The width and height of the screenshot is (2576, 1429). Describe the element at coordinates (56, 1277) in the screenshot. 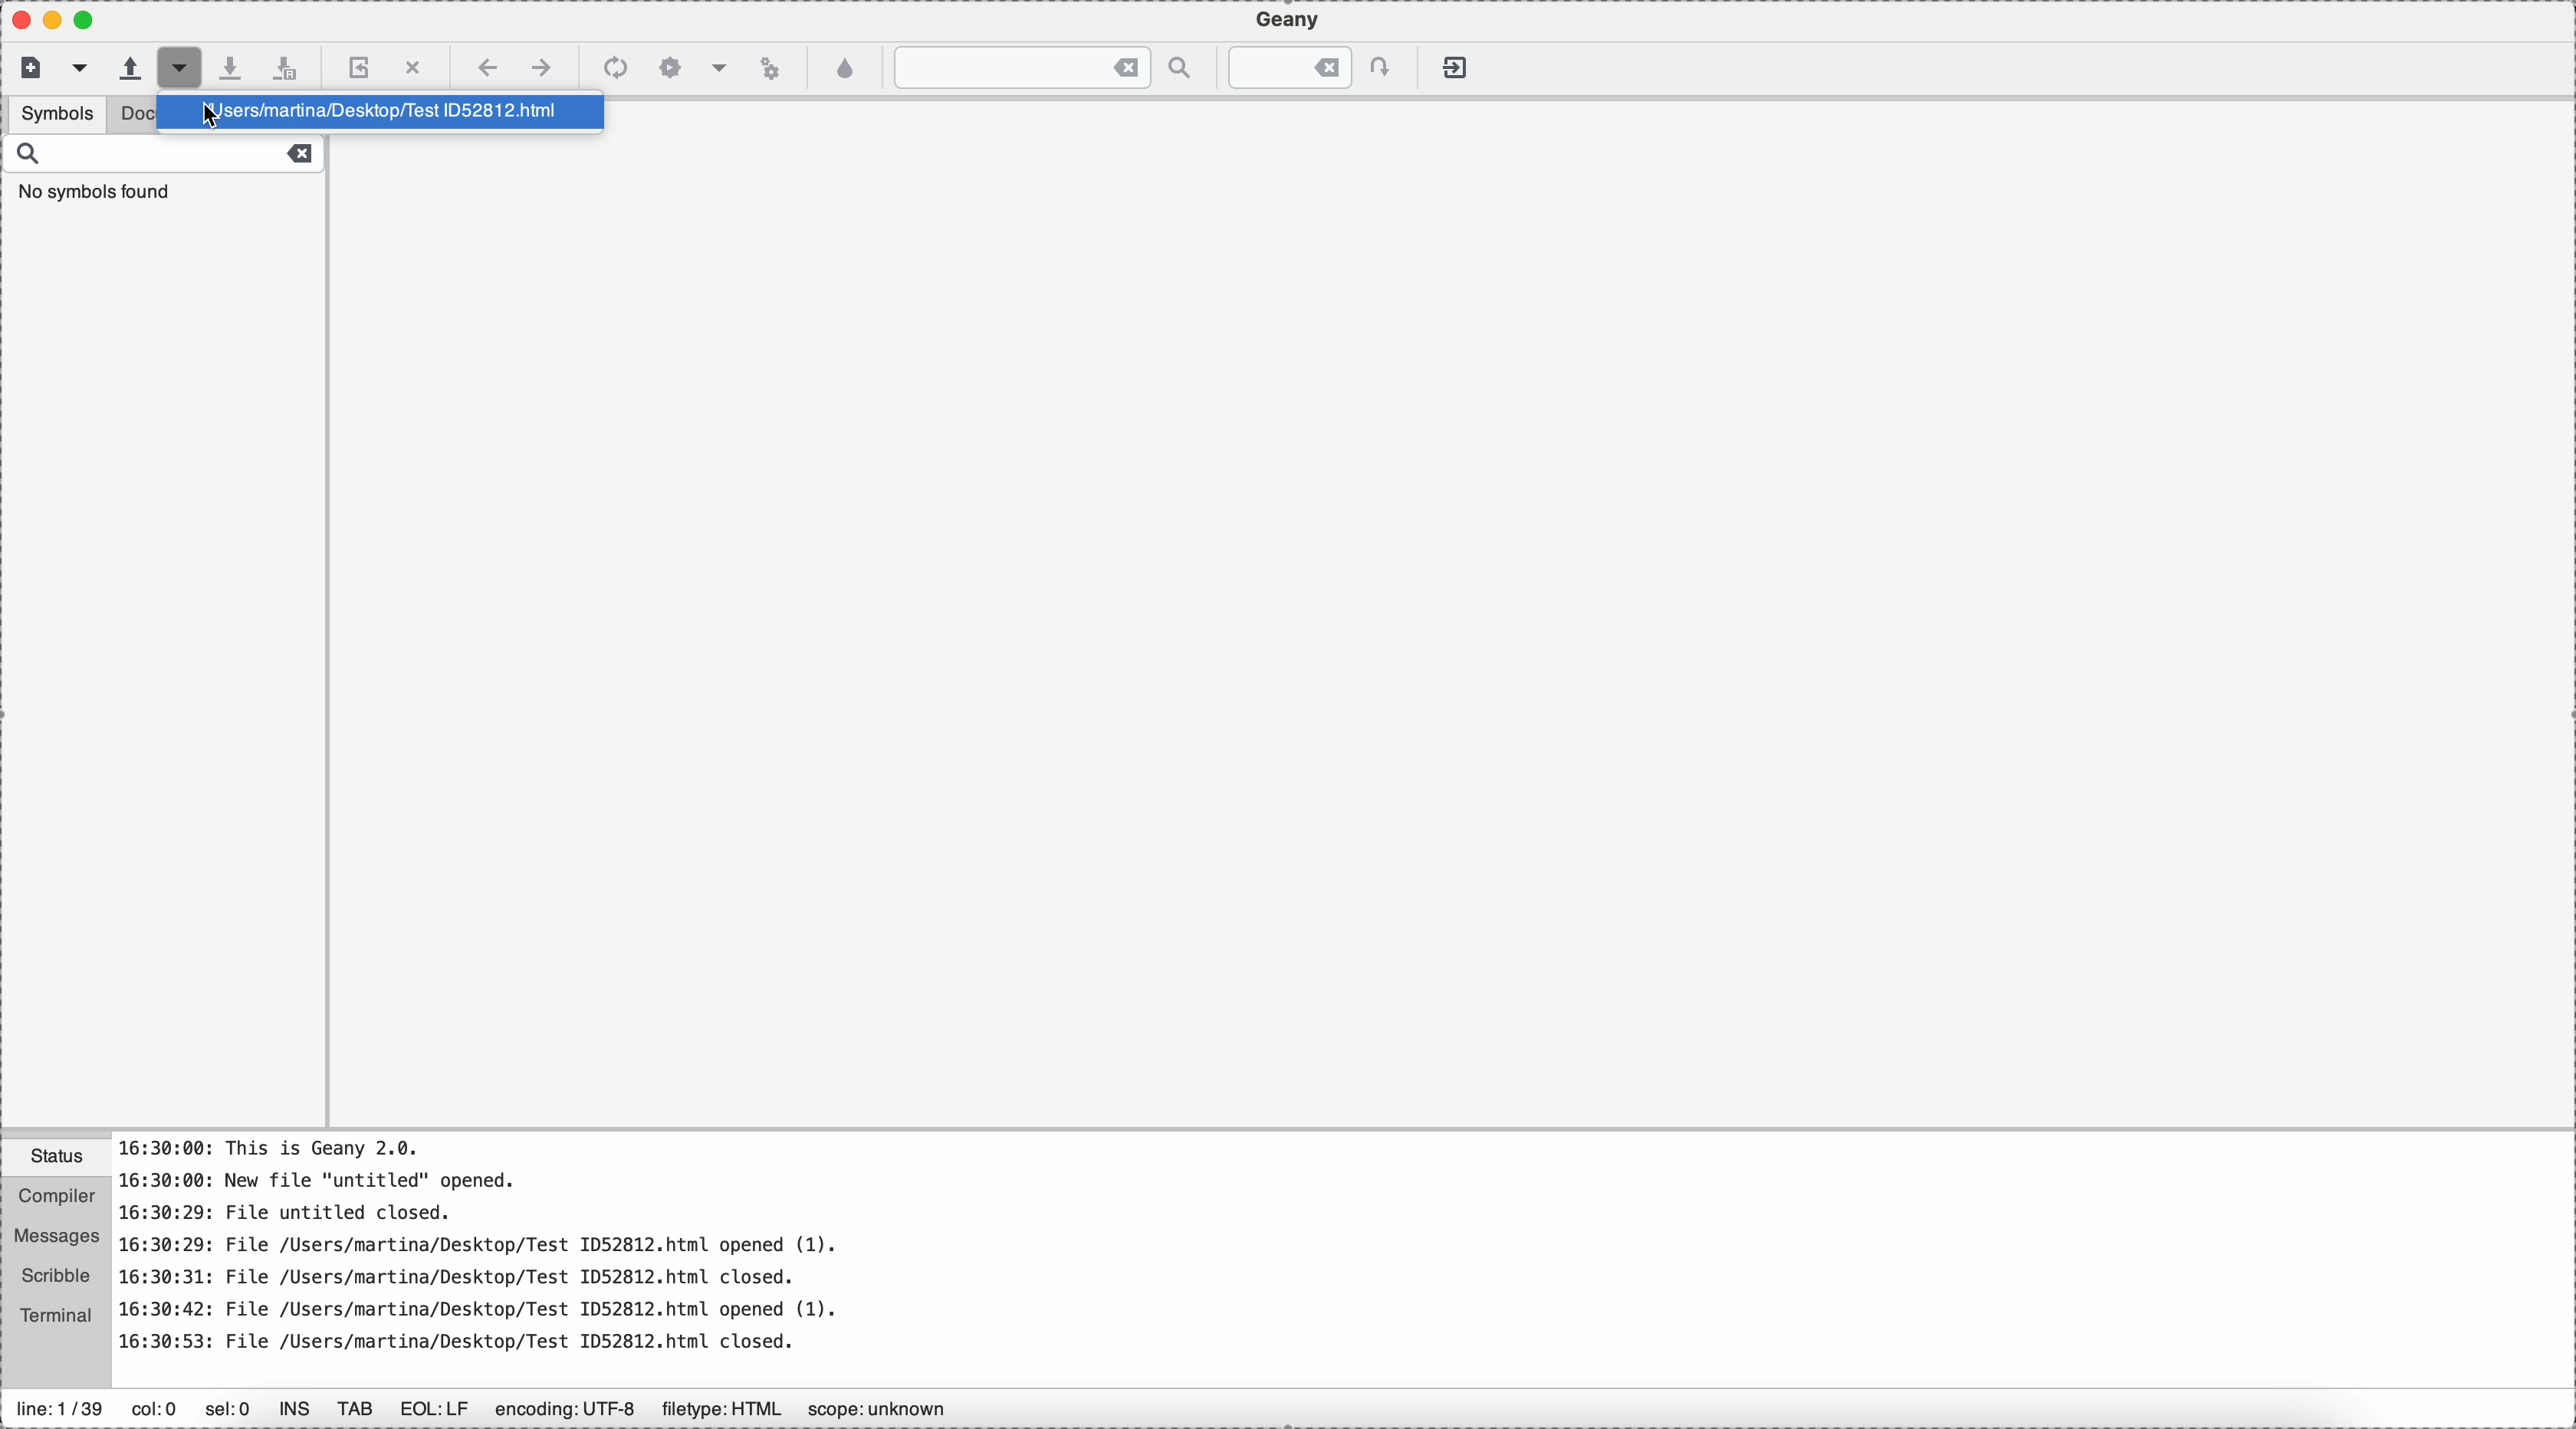

I see `scribble` at that location.